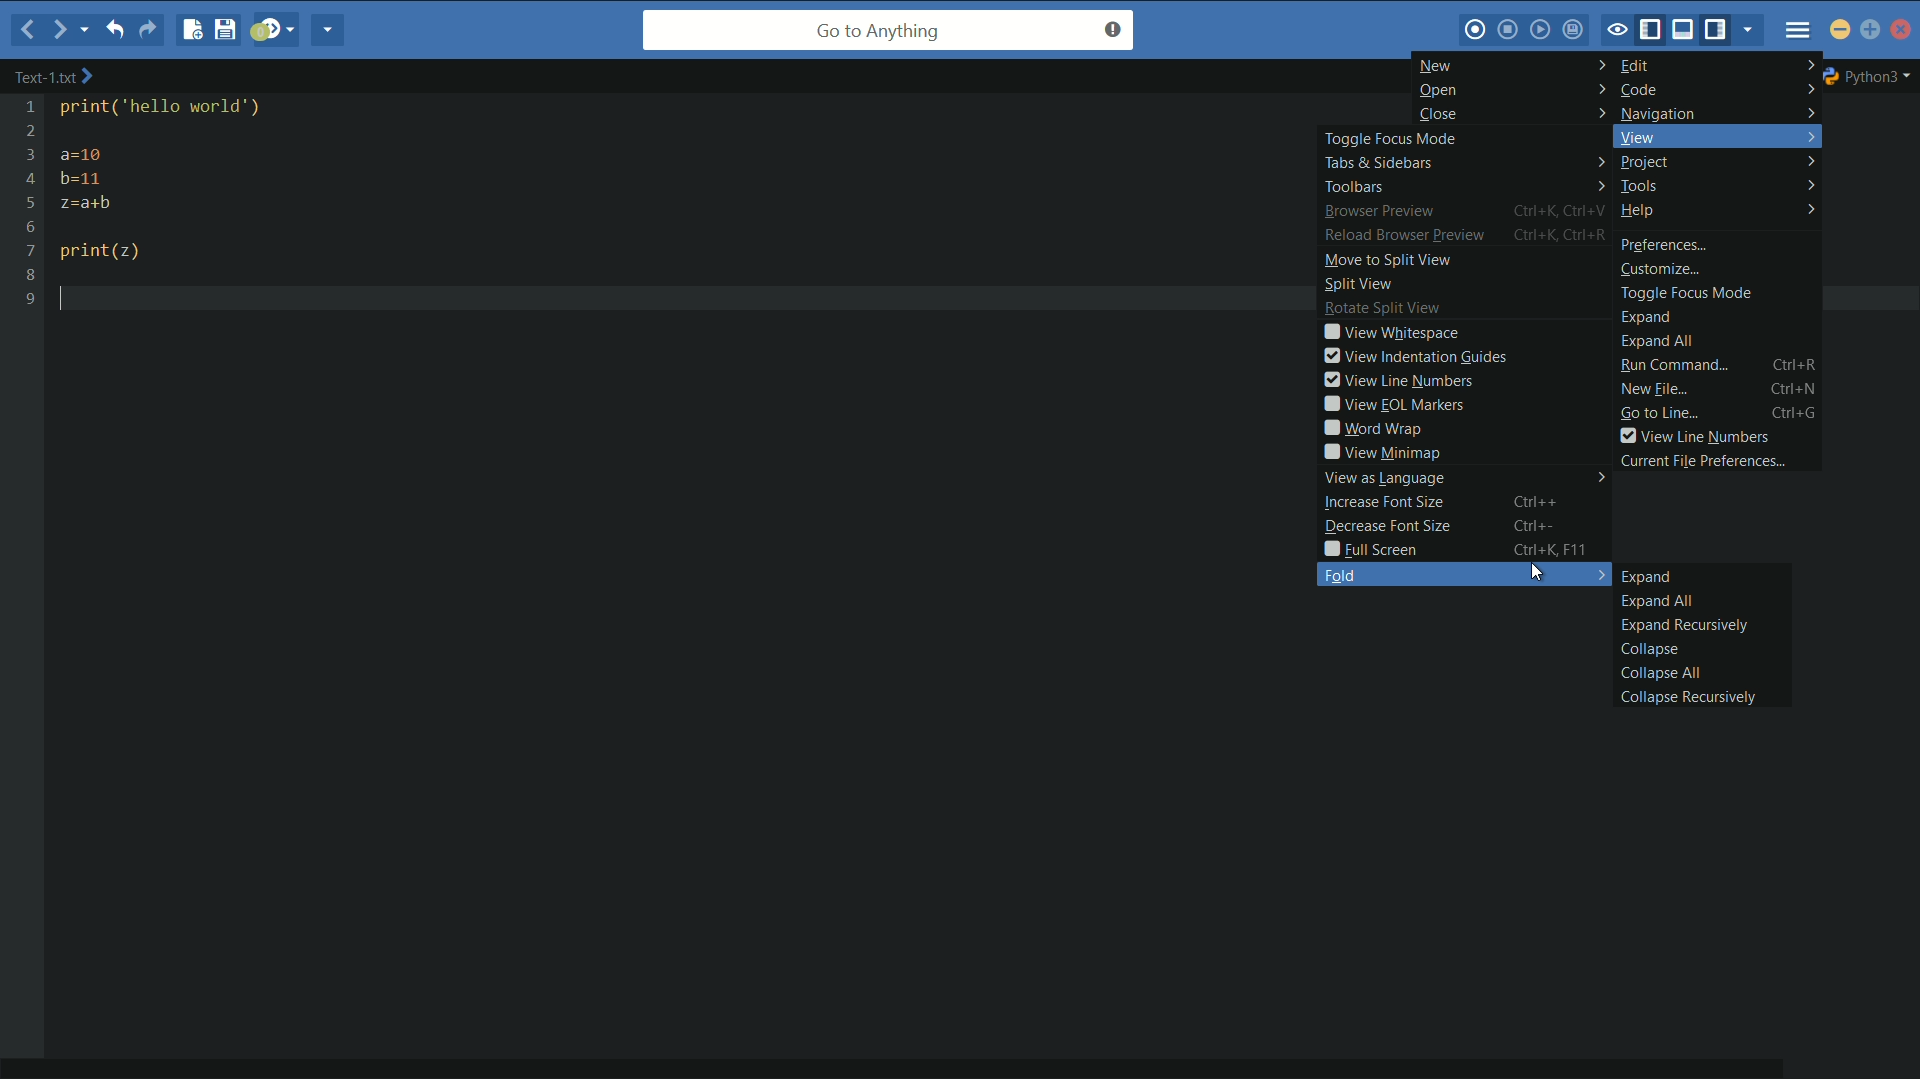  I want to click on open, so click(1510, 92).